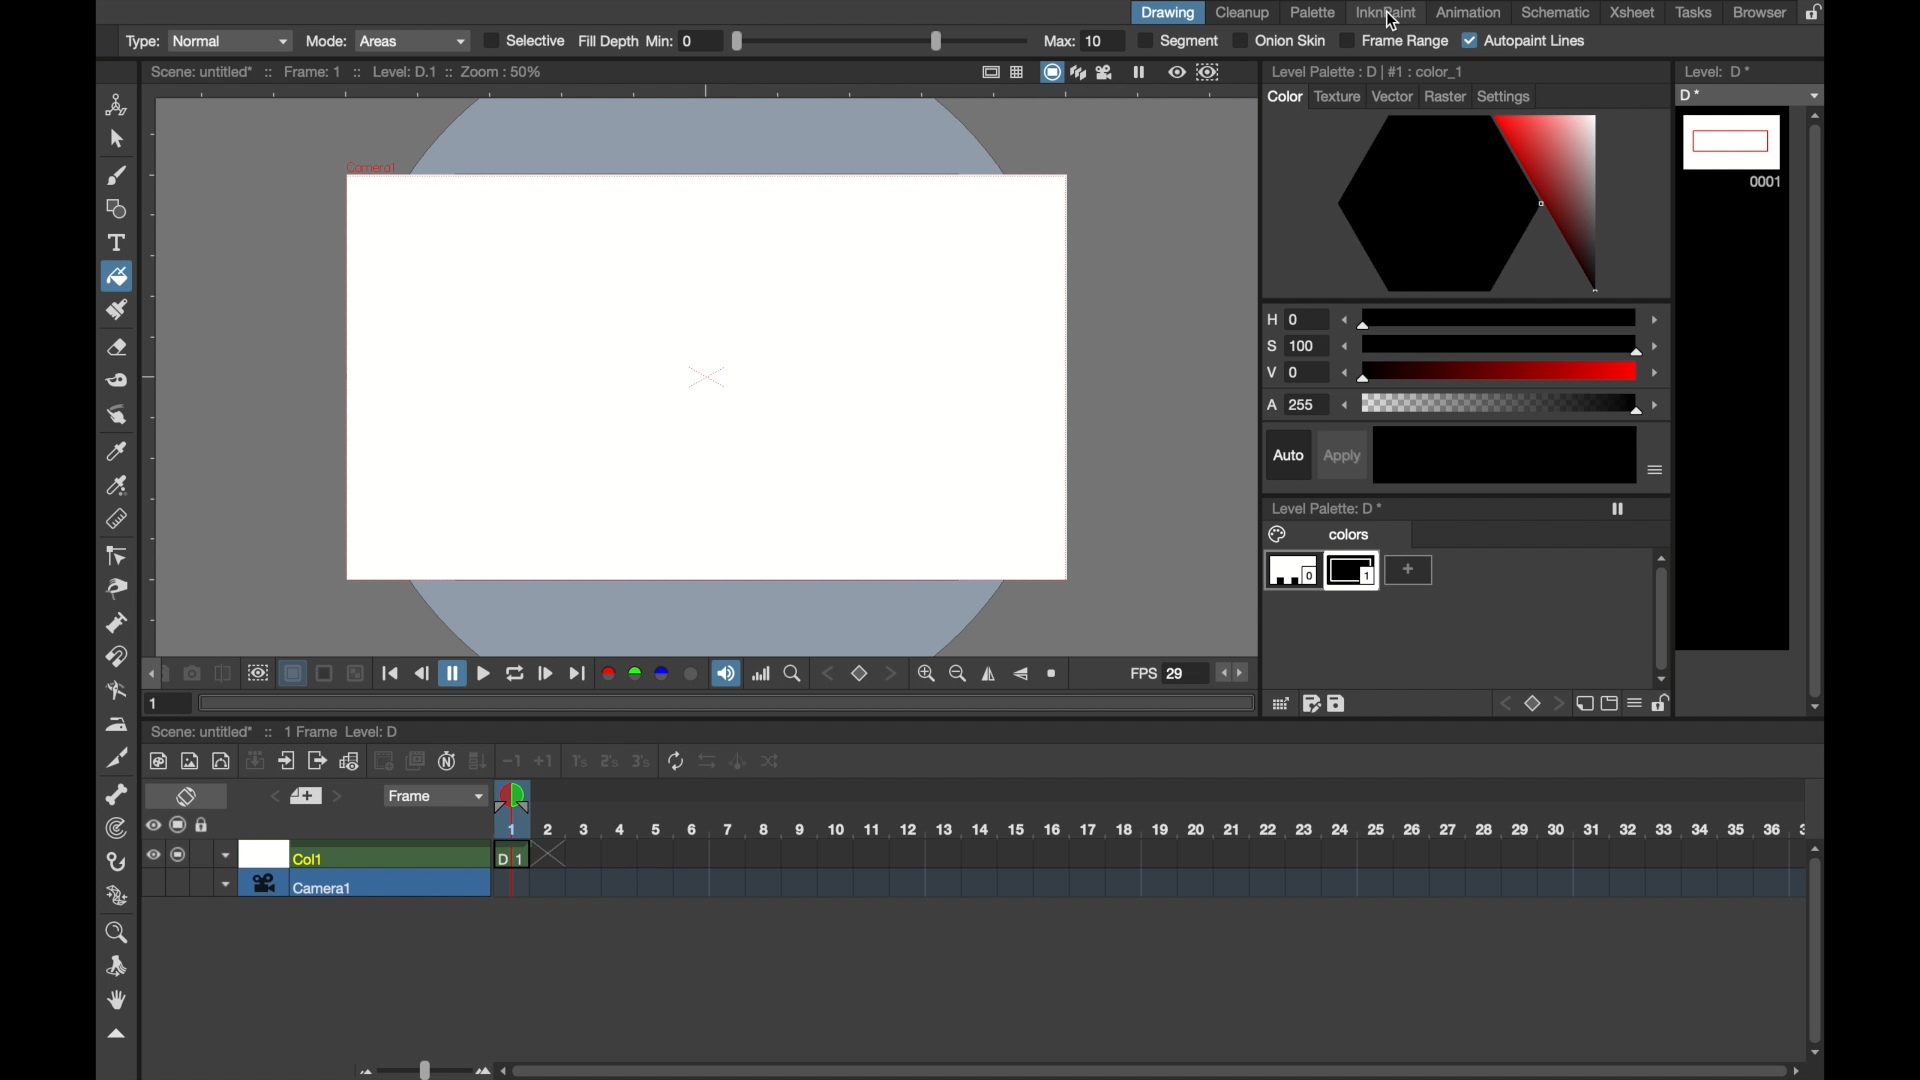 This screenshot has height=1080, width=1920. What do you see at coordinates (116, 862) in the screenshot?
I see `hook tool` at bounding box center [116, 862].